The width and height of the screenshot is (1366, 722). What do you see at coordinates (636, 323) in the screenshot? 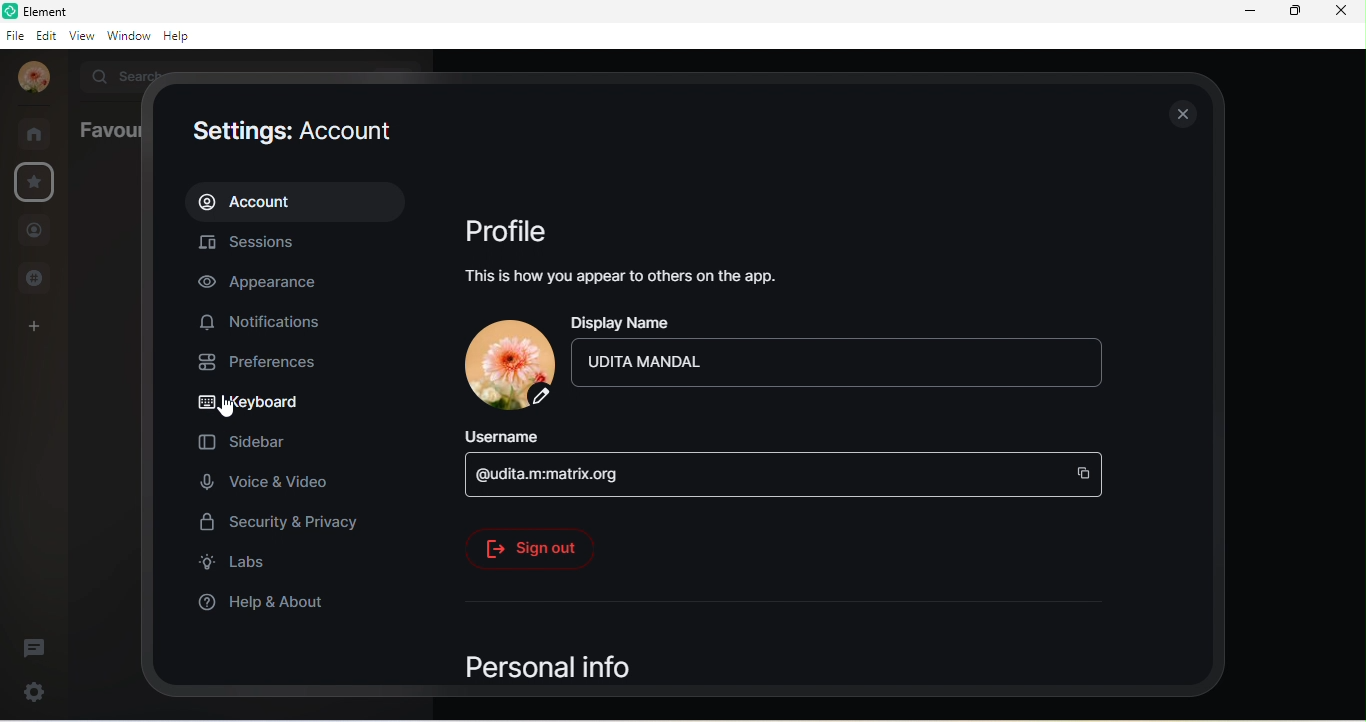
I see `display name` at bounding box center [636, 323].